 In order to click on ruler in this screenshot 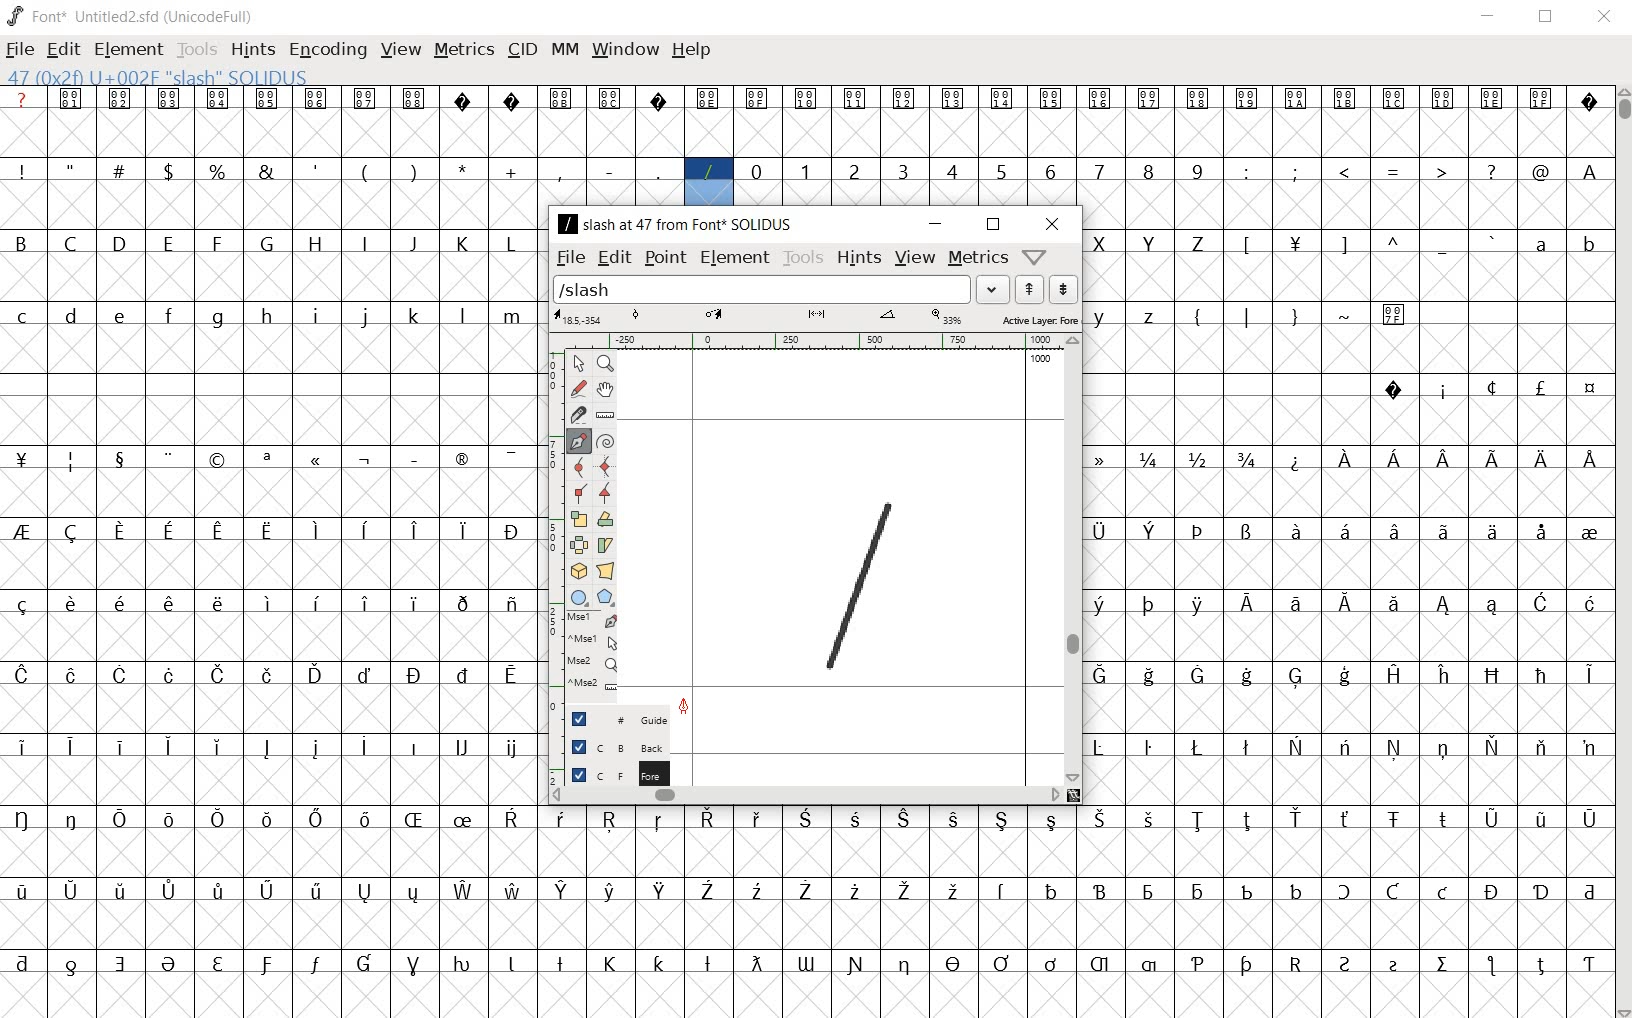, I will do `click(805, 340)`.